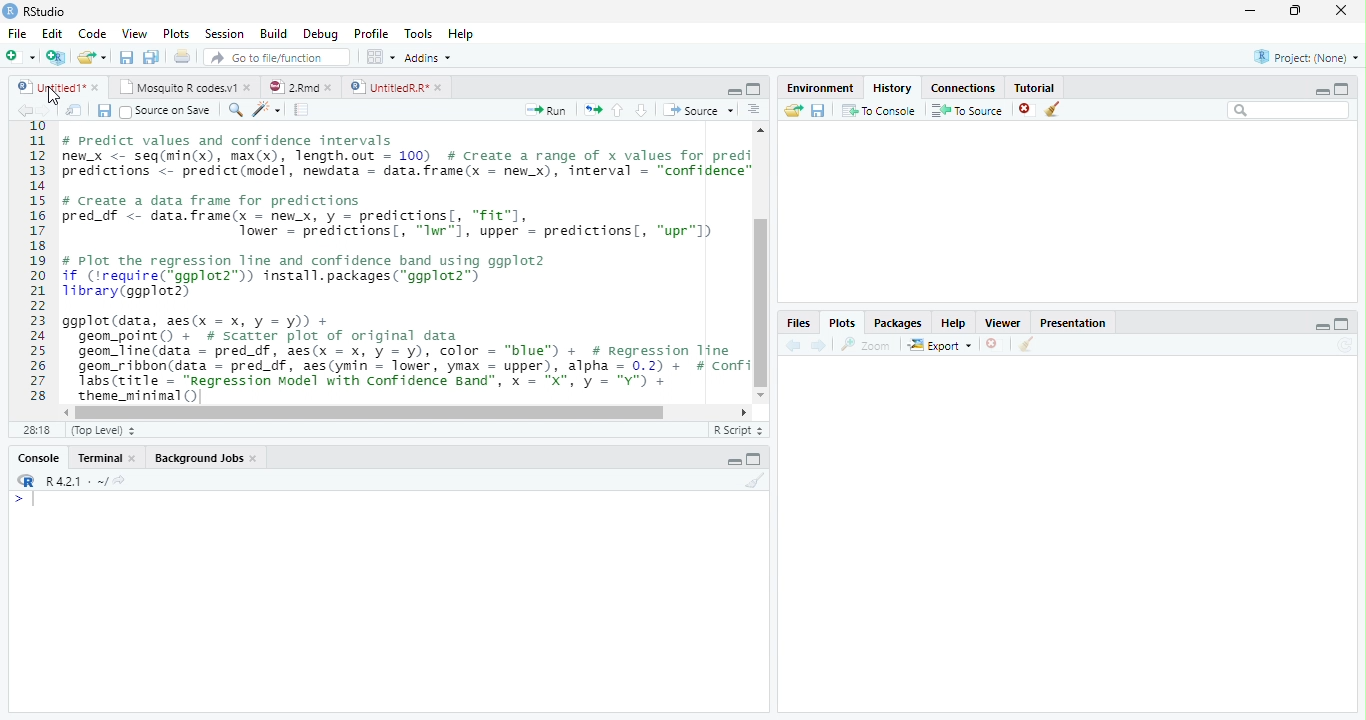 This screenshot has width=1366, height=720. I want to click on Open an existing file, so click(95, 59).